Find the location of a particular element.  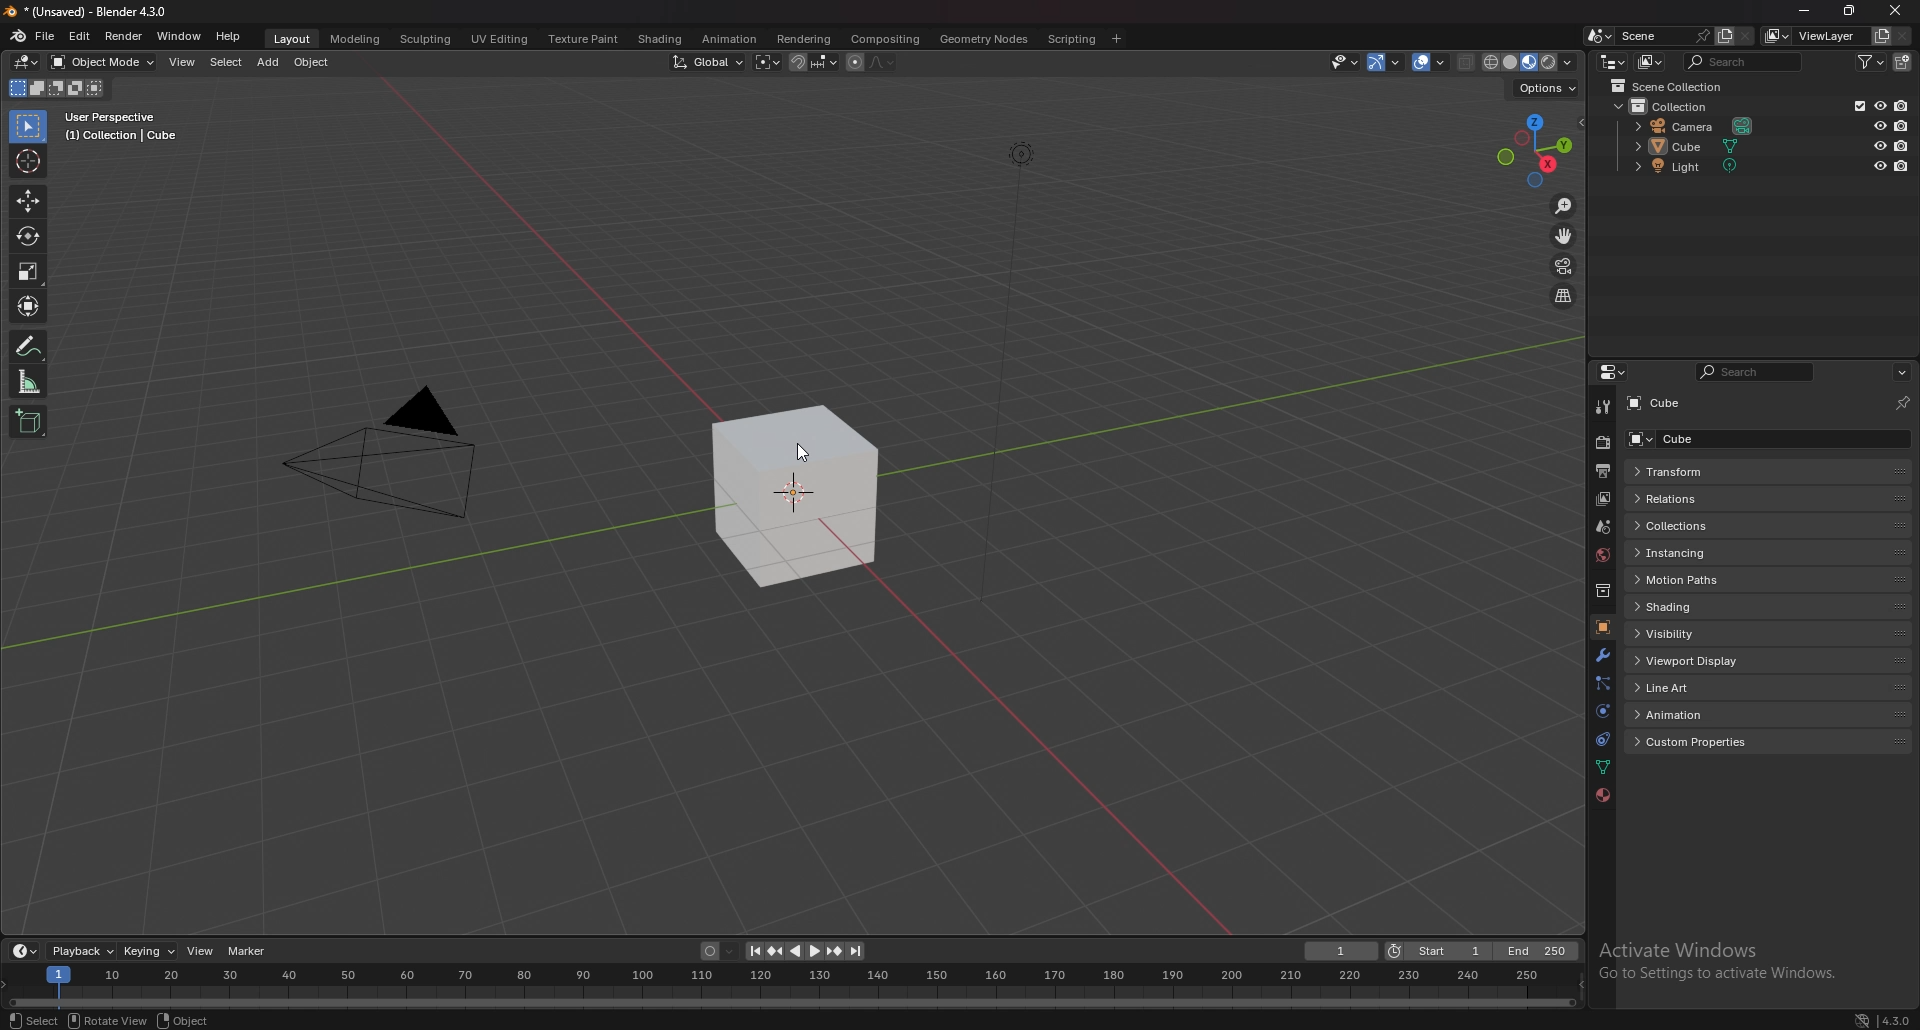

layout is located at coordinates (293, 39).